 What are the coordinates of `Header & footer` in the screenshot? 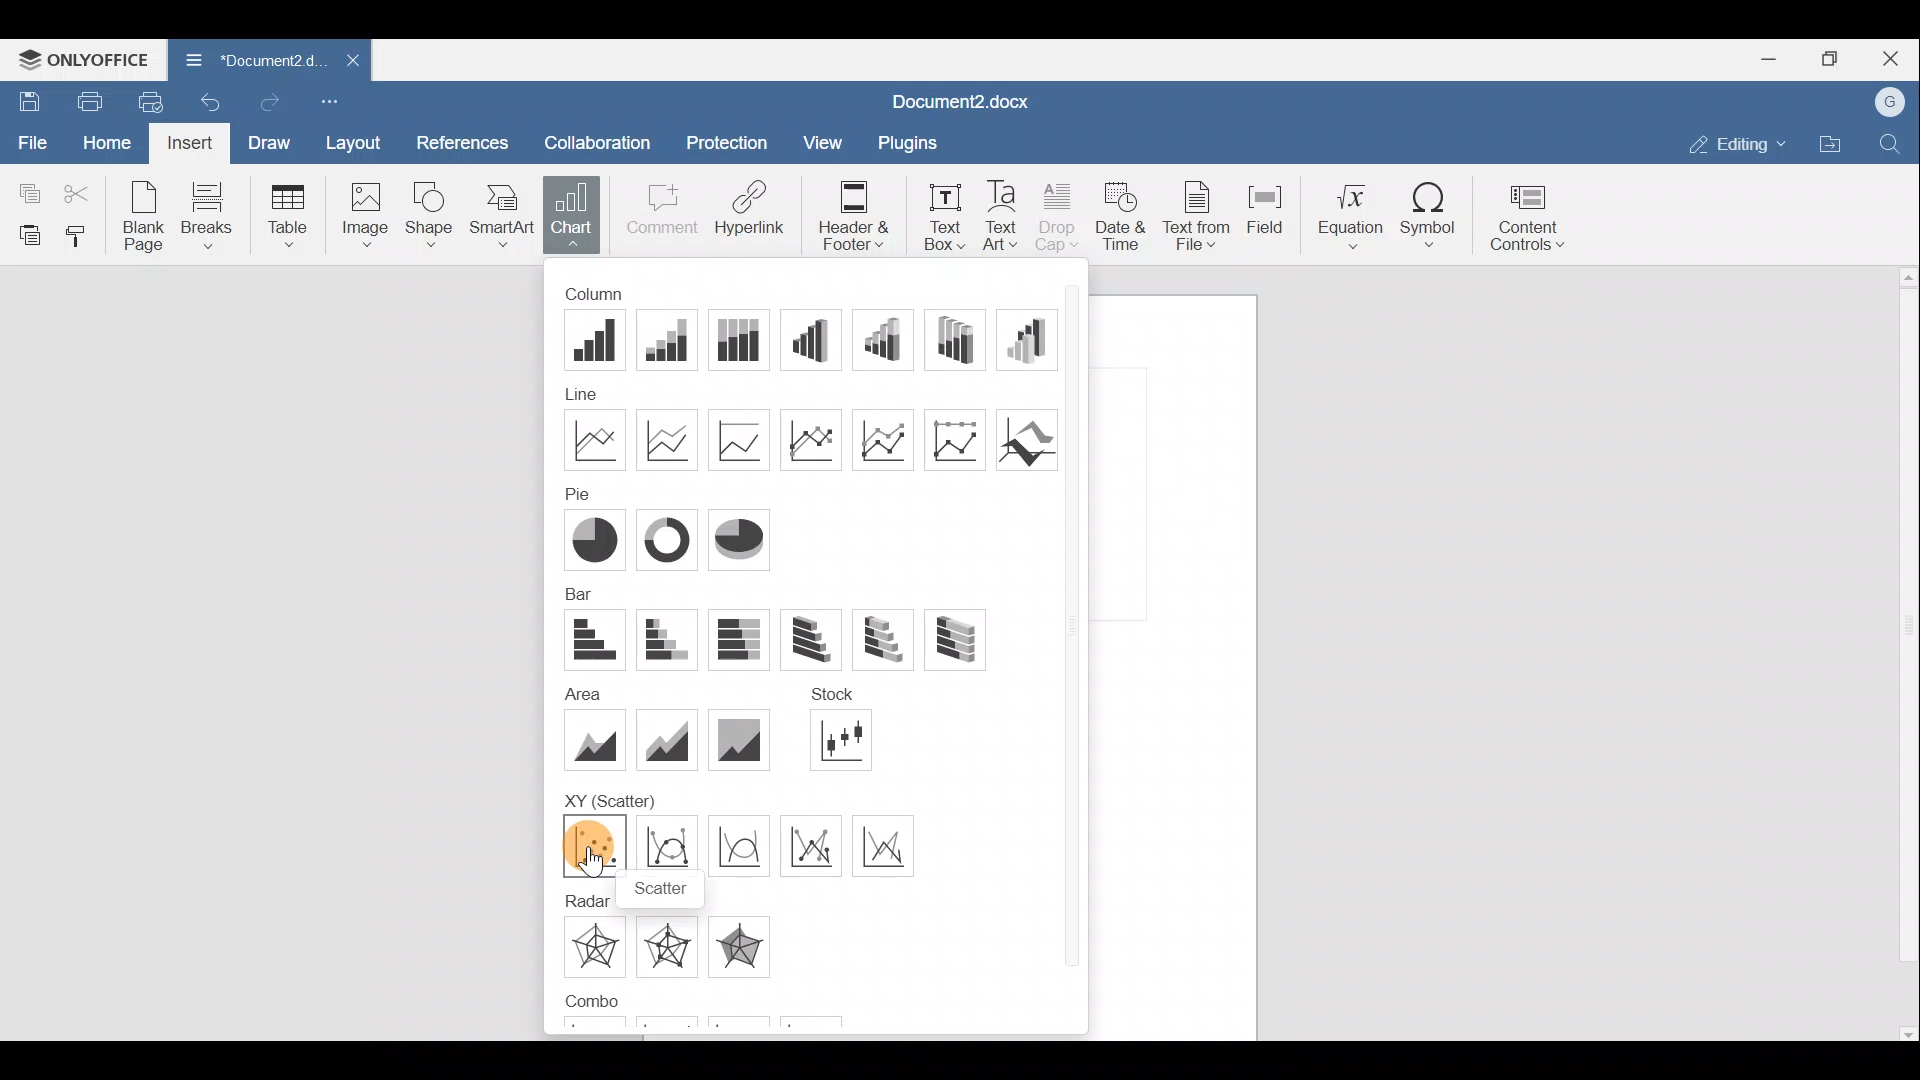 It's located at (851, 211).